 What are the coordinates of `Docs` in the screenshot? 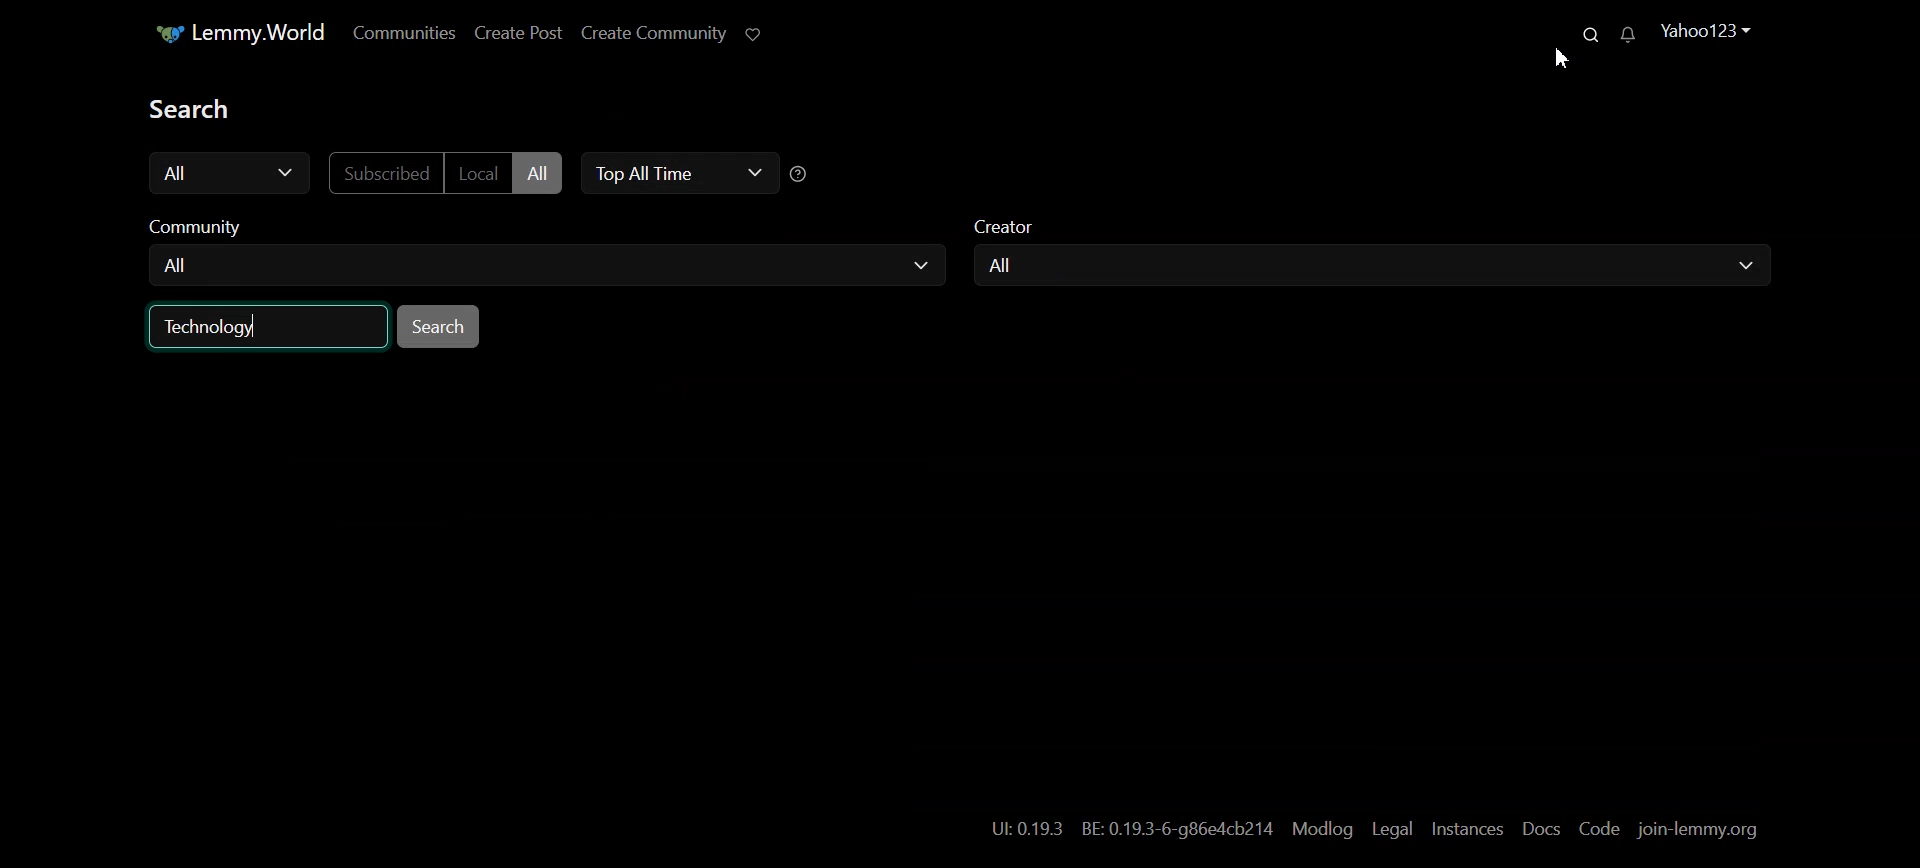 It's located at (1540, 827).